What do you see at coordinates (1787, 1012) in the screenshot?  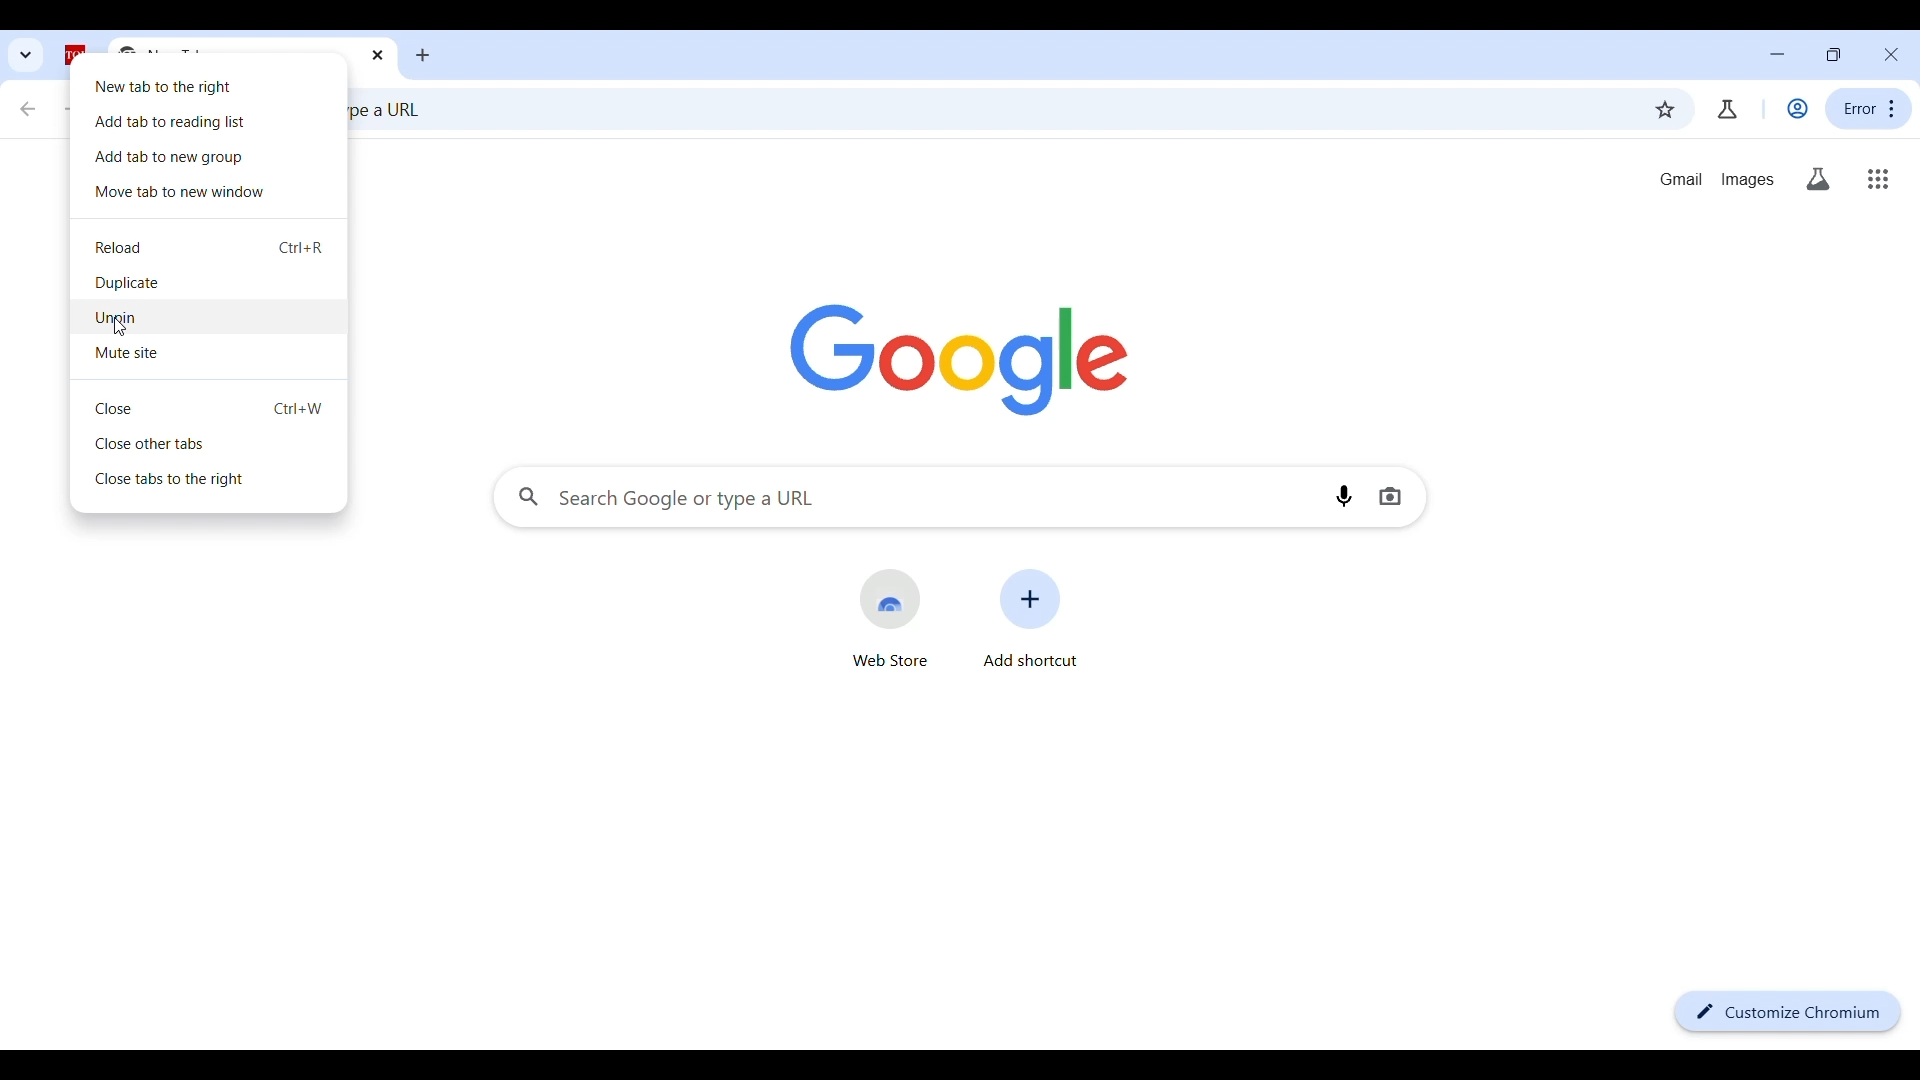 I see `Customize Chromium browser` at bounding box center [1787, 1012].